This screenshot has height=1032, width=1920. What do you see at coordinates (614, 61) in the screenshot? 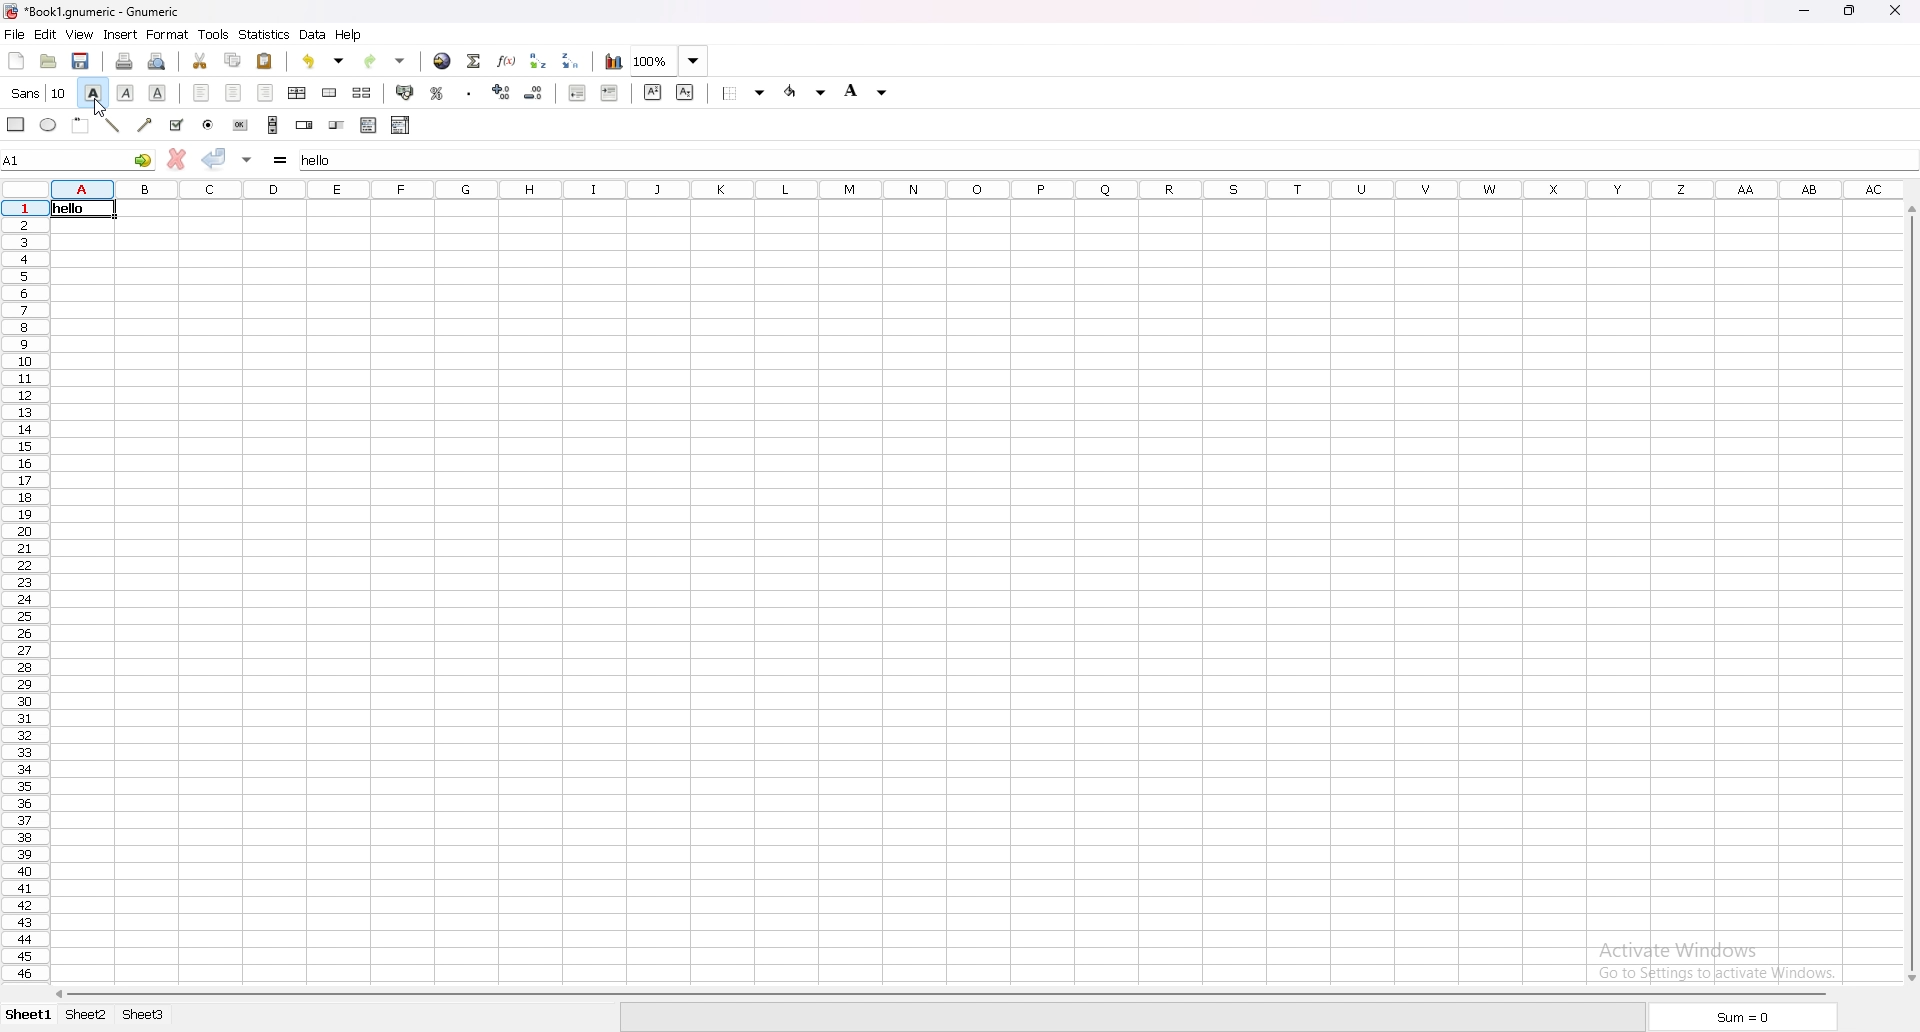
I see `chart` at bounding box center [614, 61].